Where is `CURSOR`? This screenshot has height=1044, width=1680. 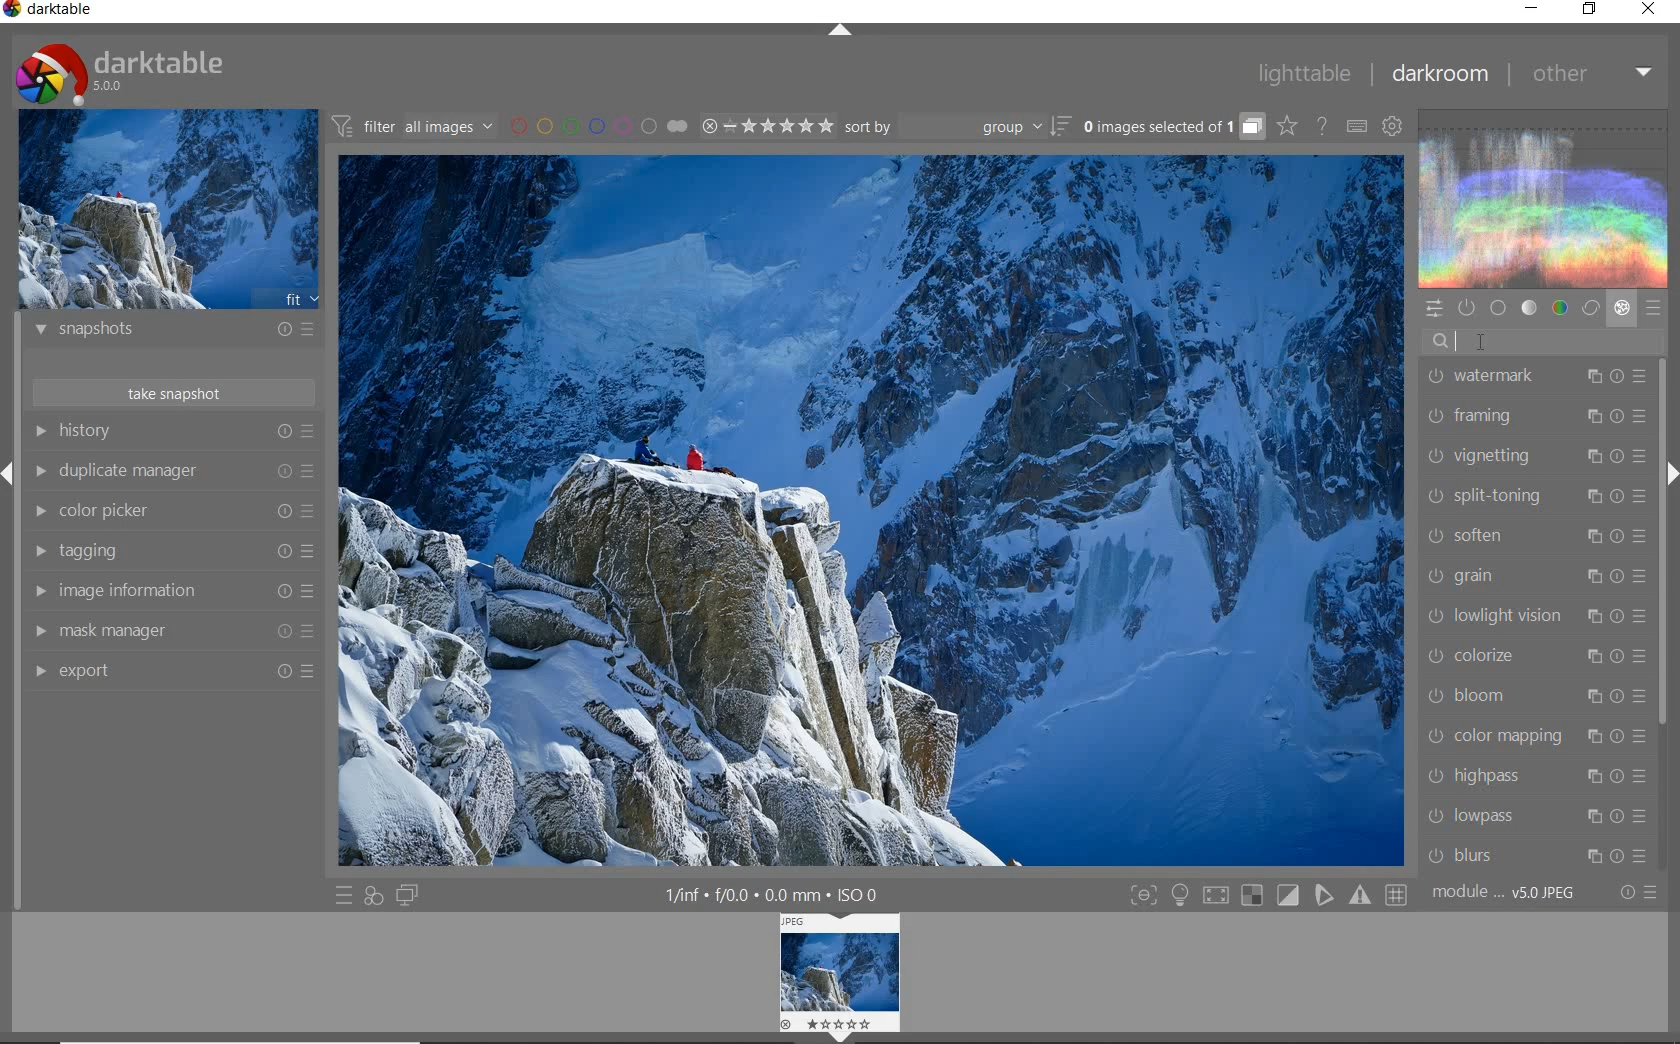 CURSOR is located at coordinates (1488, 345).